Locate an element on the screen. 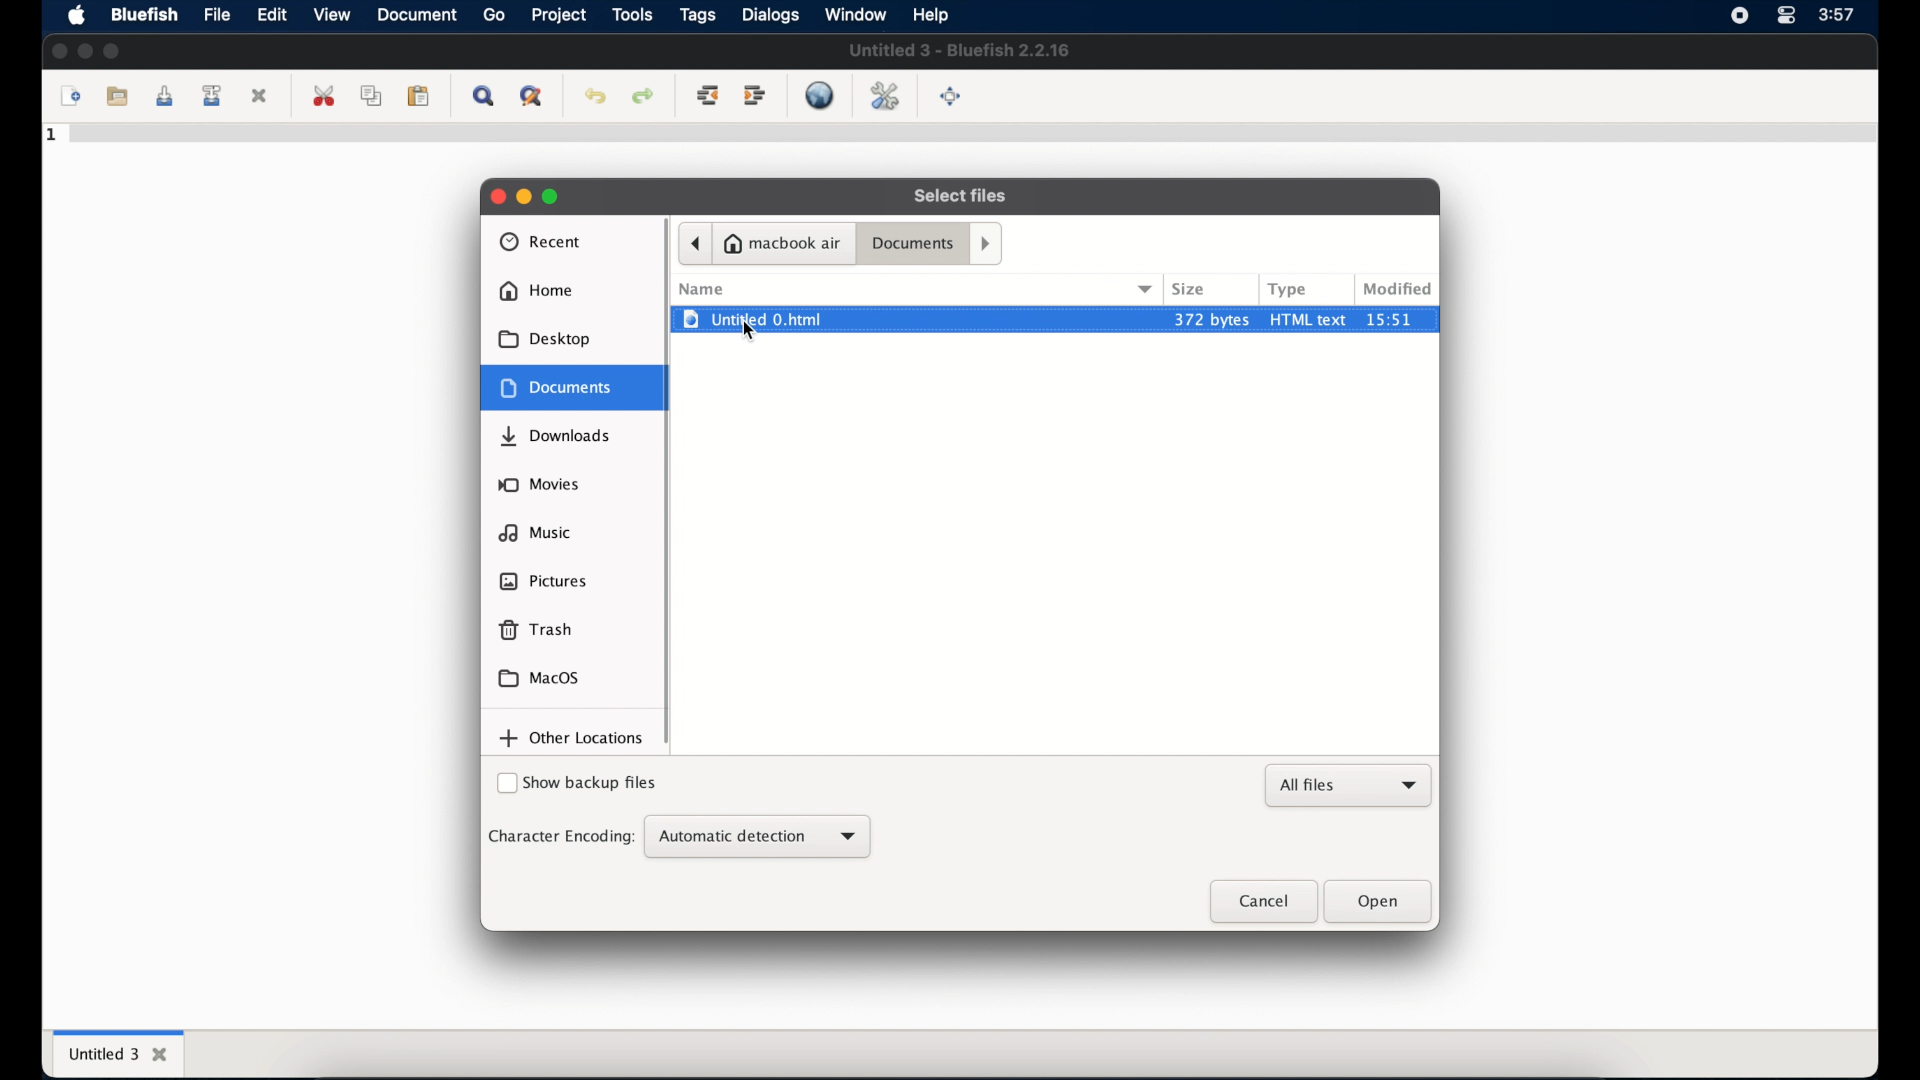 This screenshot has width=1920, height=1080. select files is located at coordinates (962, 196).